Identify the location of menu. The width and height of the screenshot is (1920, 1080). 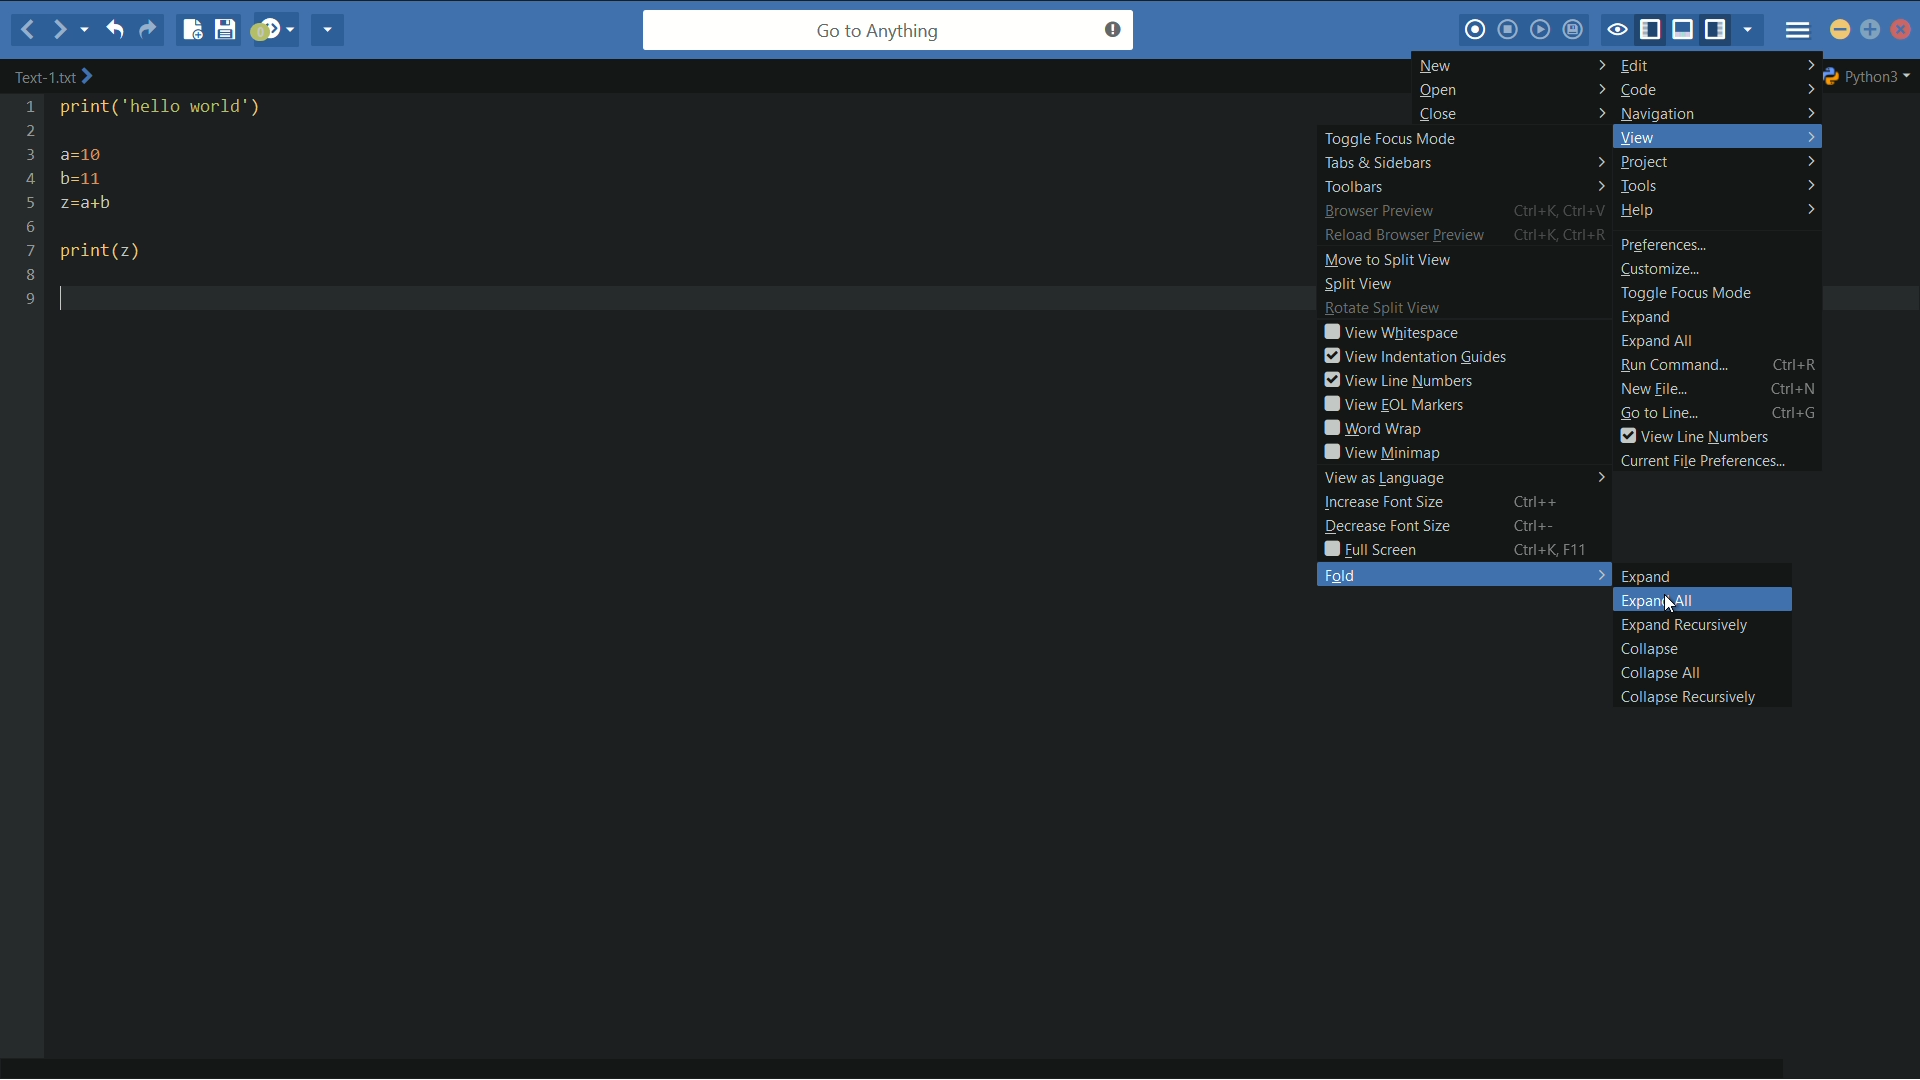
(1797, 29).